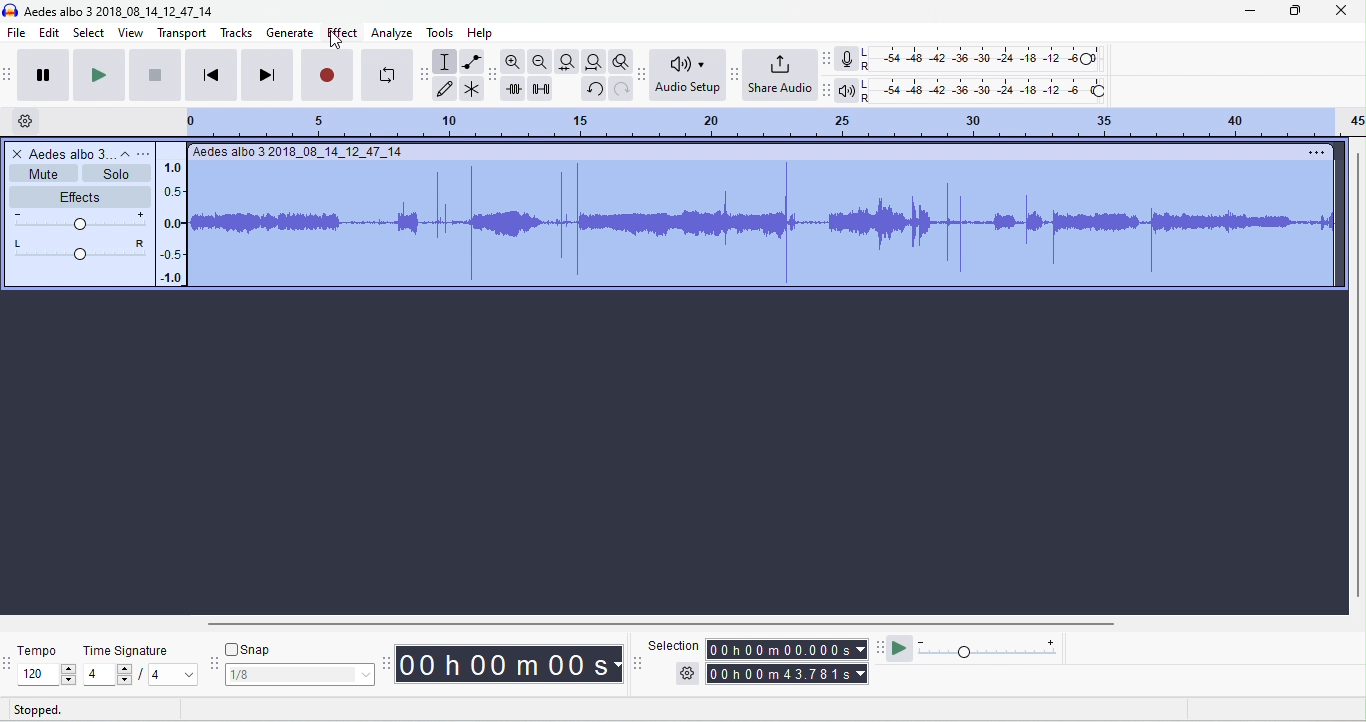 The image size is (1366, 722). Describe the element at coordinates (441, 33) in the screenshot. I see `tools` at that location.